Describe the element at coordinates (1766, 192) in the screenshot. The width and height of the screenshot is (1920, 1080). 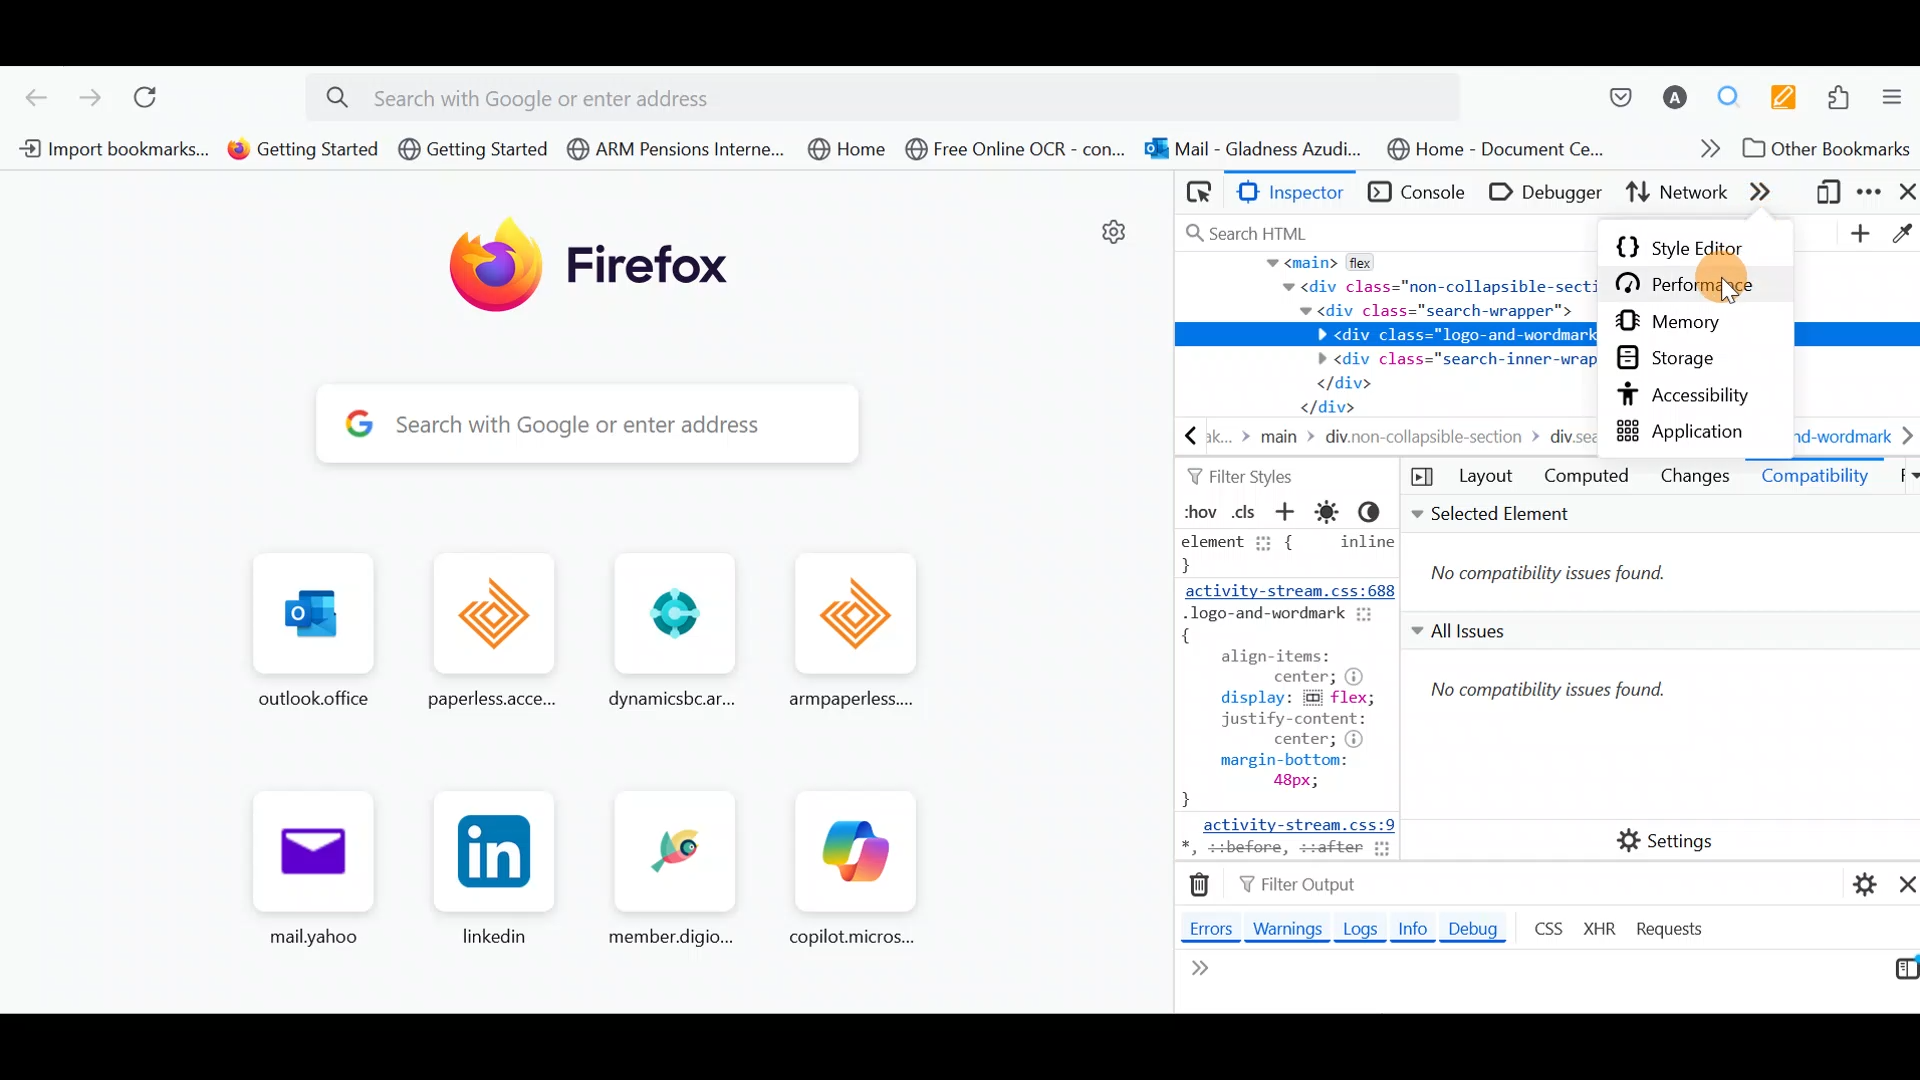
I see `More tabs` at that location.